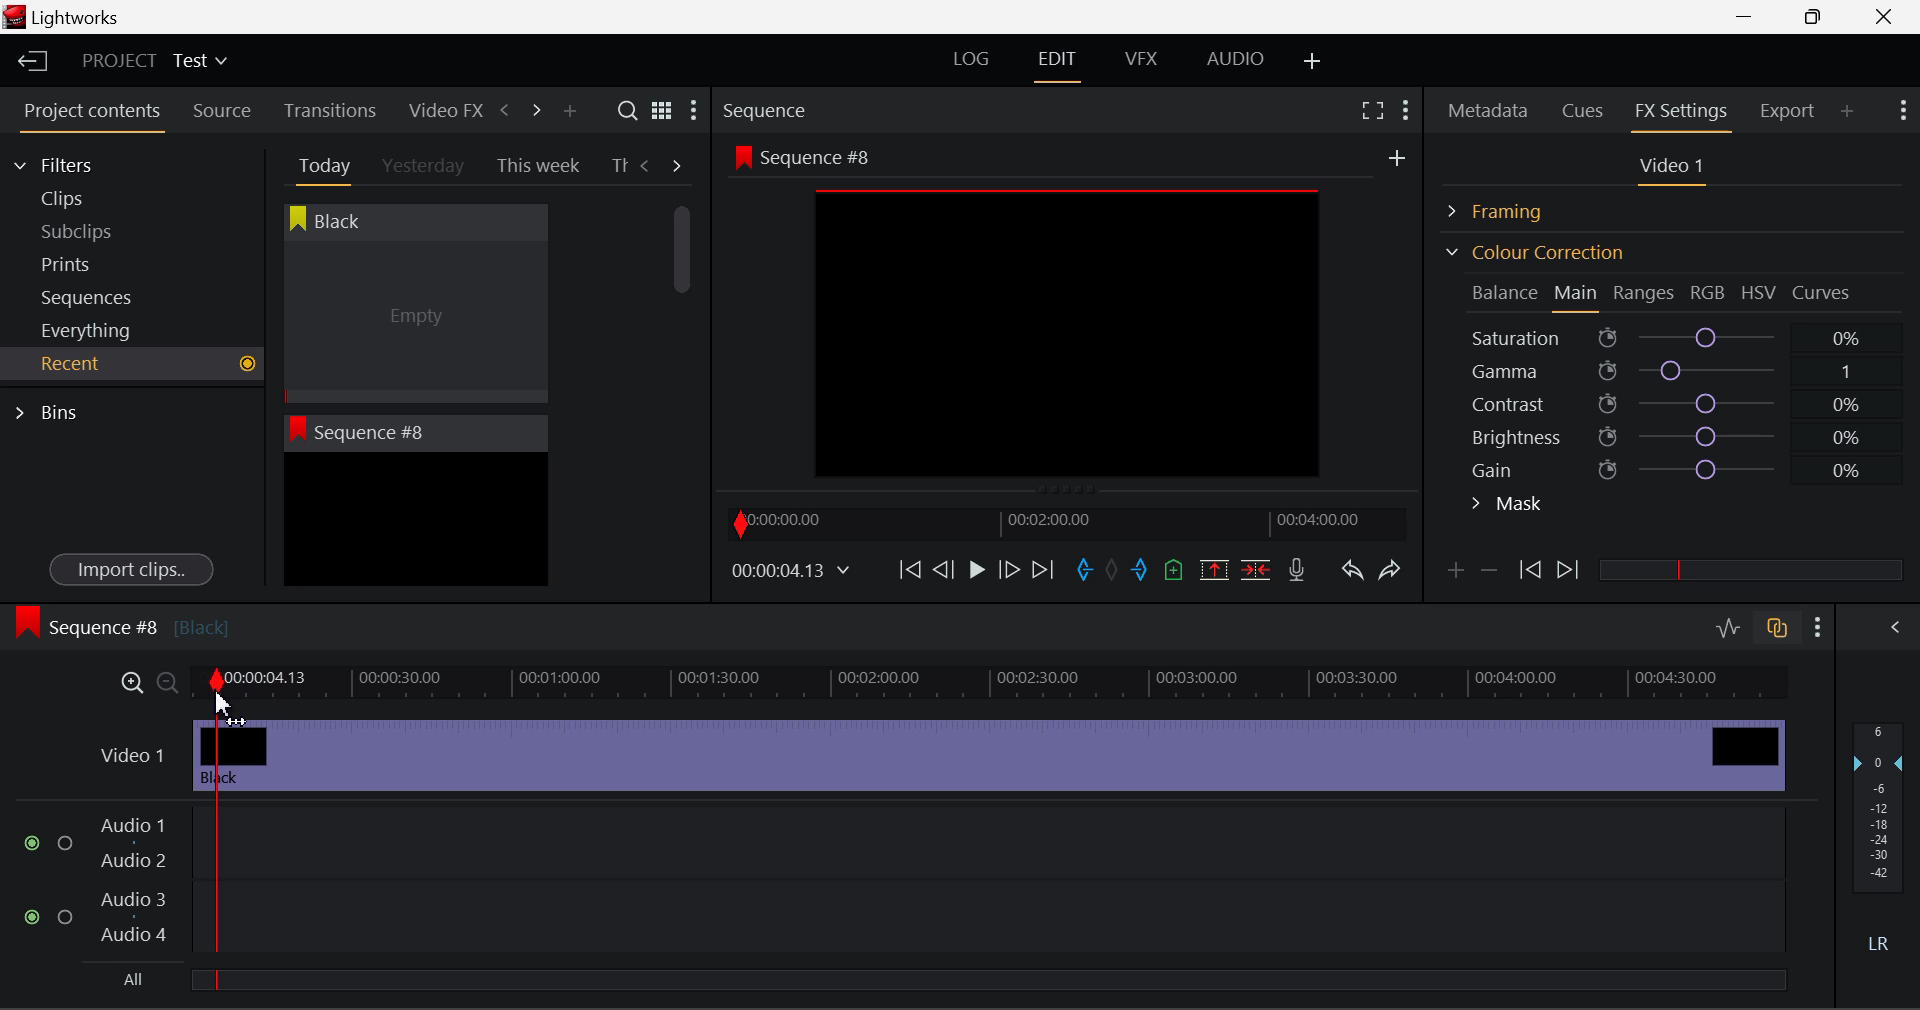  Describe the element at coordinates (1818, 16) in the screenshot. I see `Minimize` at that location.